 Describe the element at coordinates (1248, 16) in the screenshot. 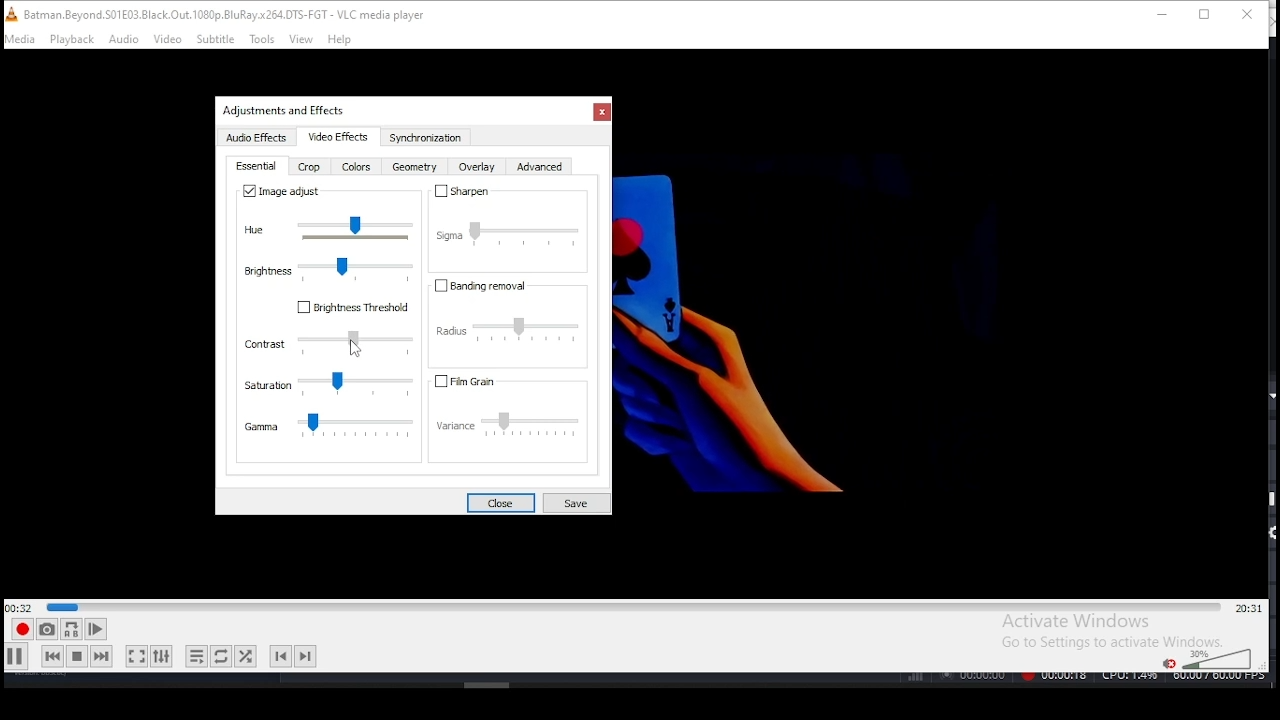

I see `close window` at that location.